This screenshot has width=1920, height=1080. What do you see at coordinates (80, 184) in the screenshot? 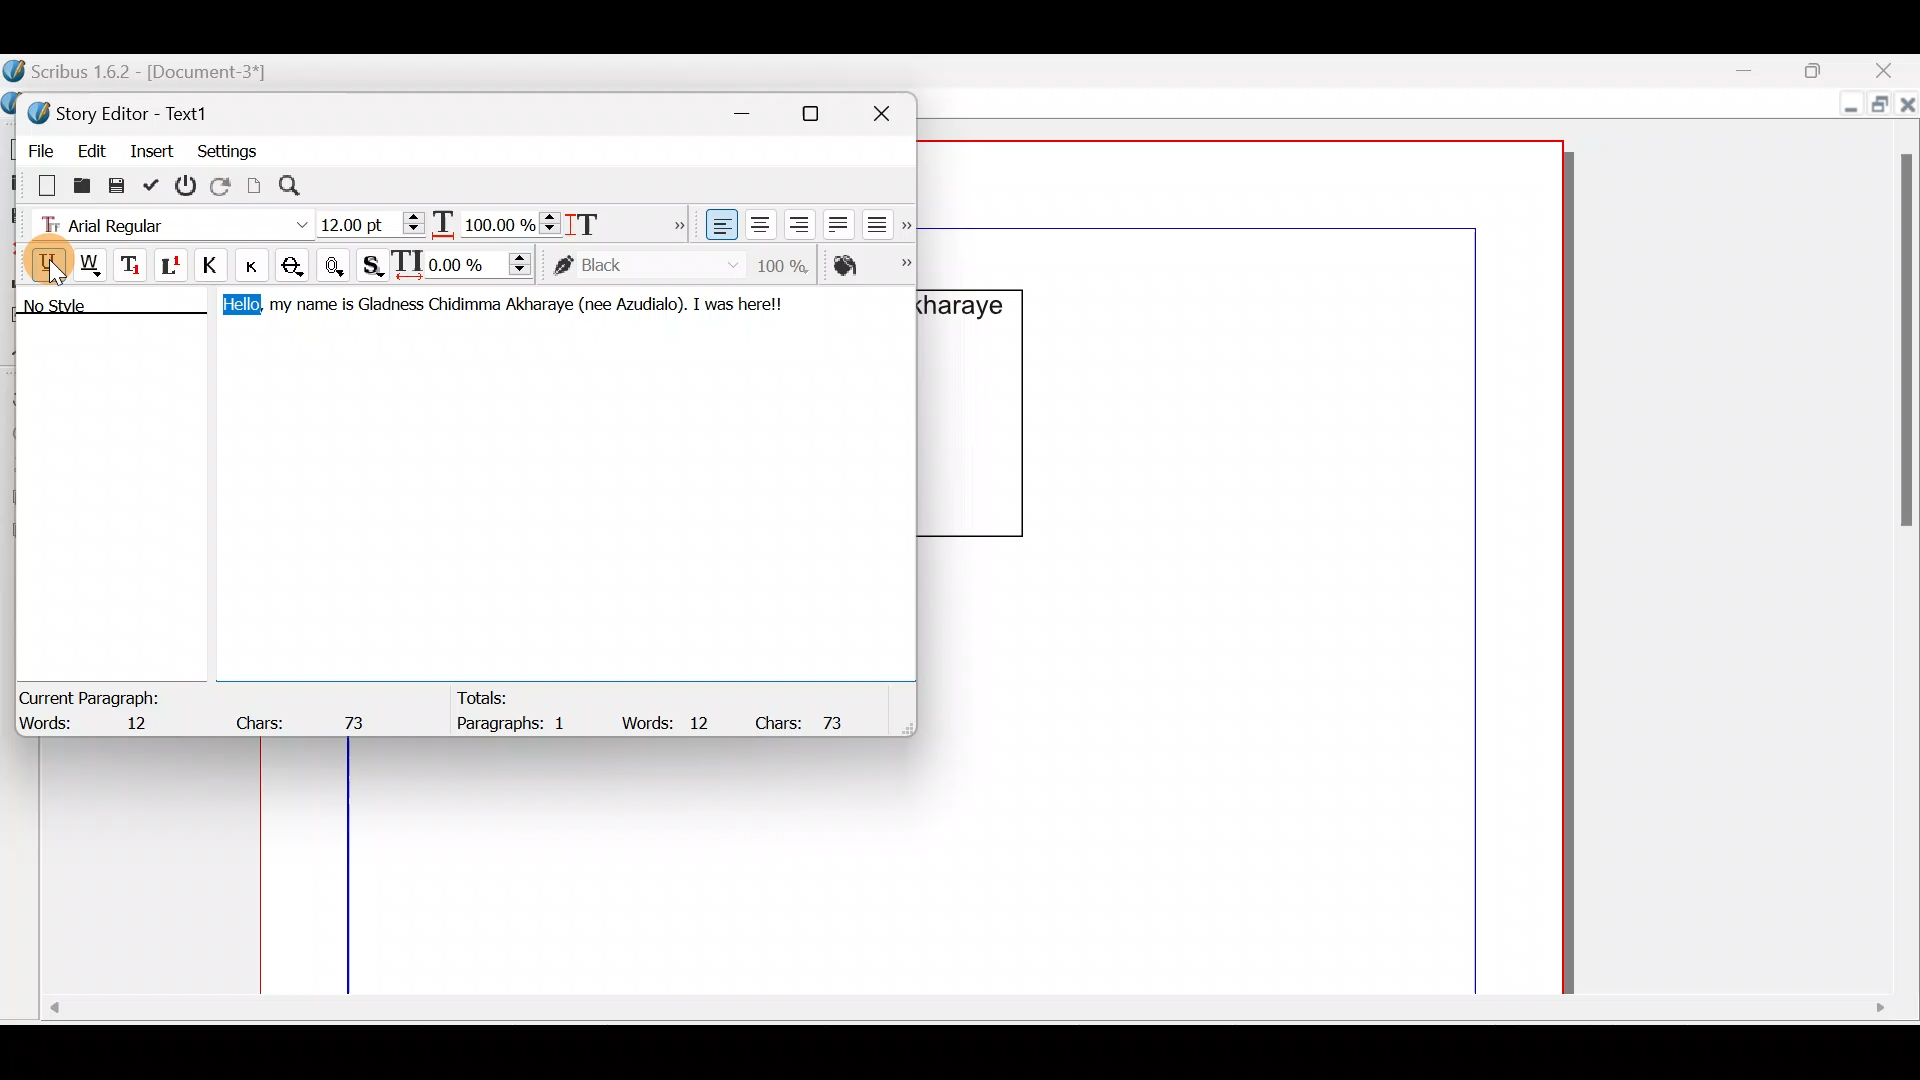
I see `Load from file` at bounding box center [80, 184].